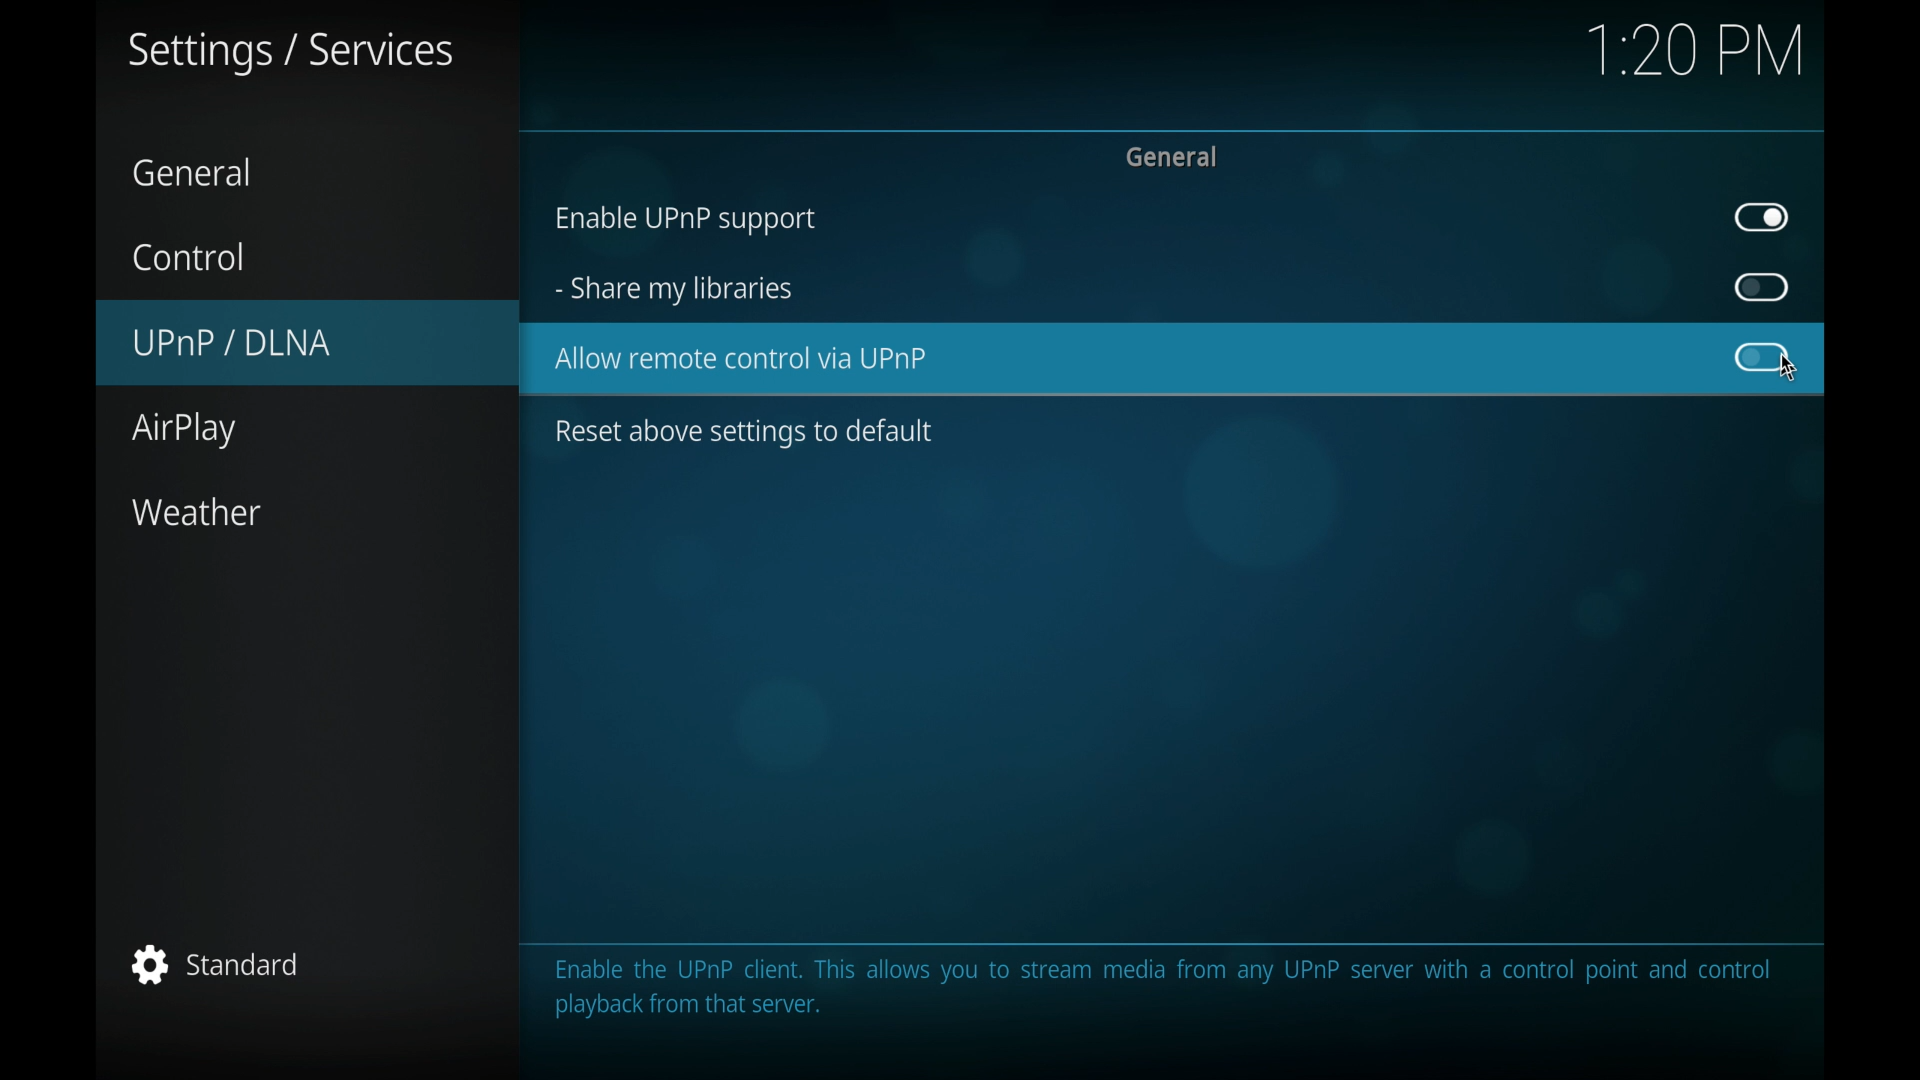 This screenshot has height=1080, width=1920. Describe the element at coordinates (1762, 217) in the screenshot. I see `toggle button` at that location.